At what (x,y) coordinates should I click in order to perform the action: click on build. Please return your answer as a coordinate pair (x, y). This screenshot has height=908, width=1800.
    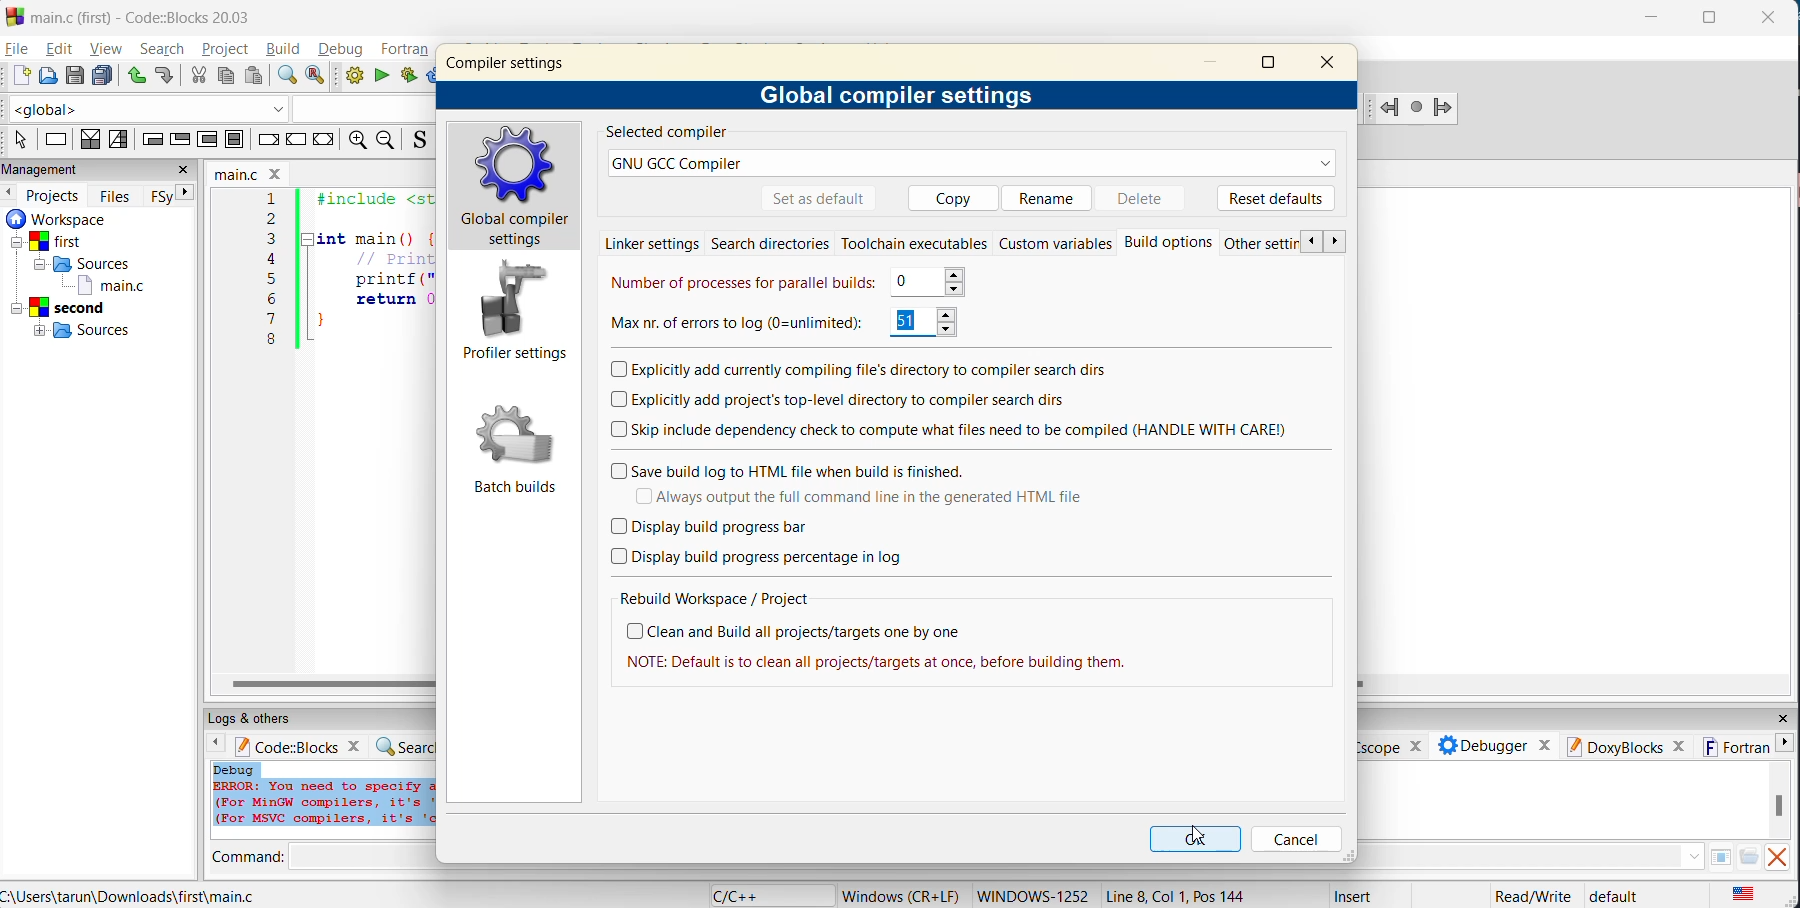
    Looking at the image, I should click on (353, 76).